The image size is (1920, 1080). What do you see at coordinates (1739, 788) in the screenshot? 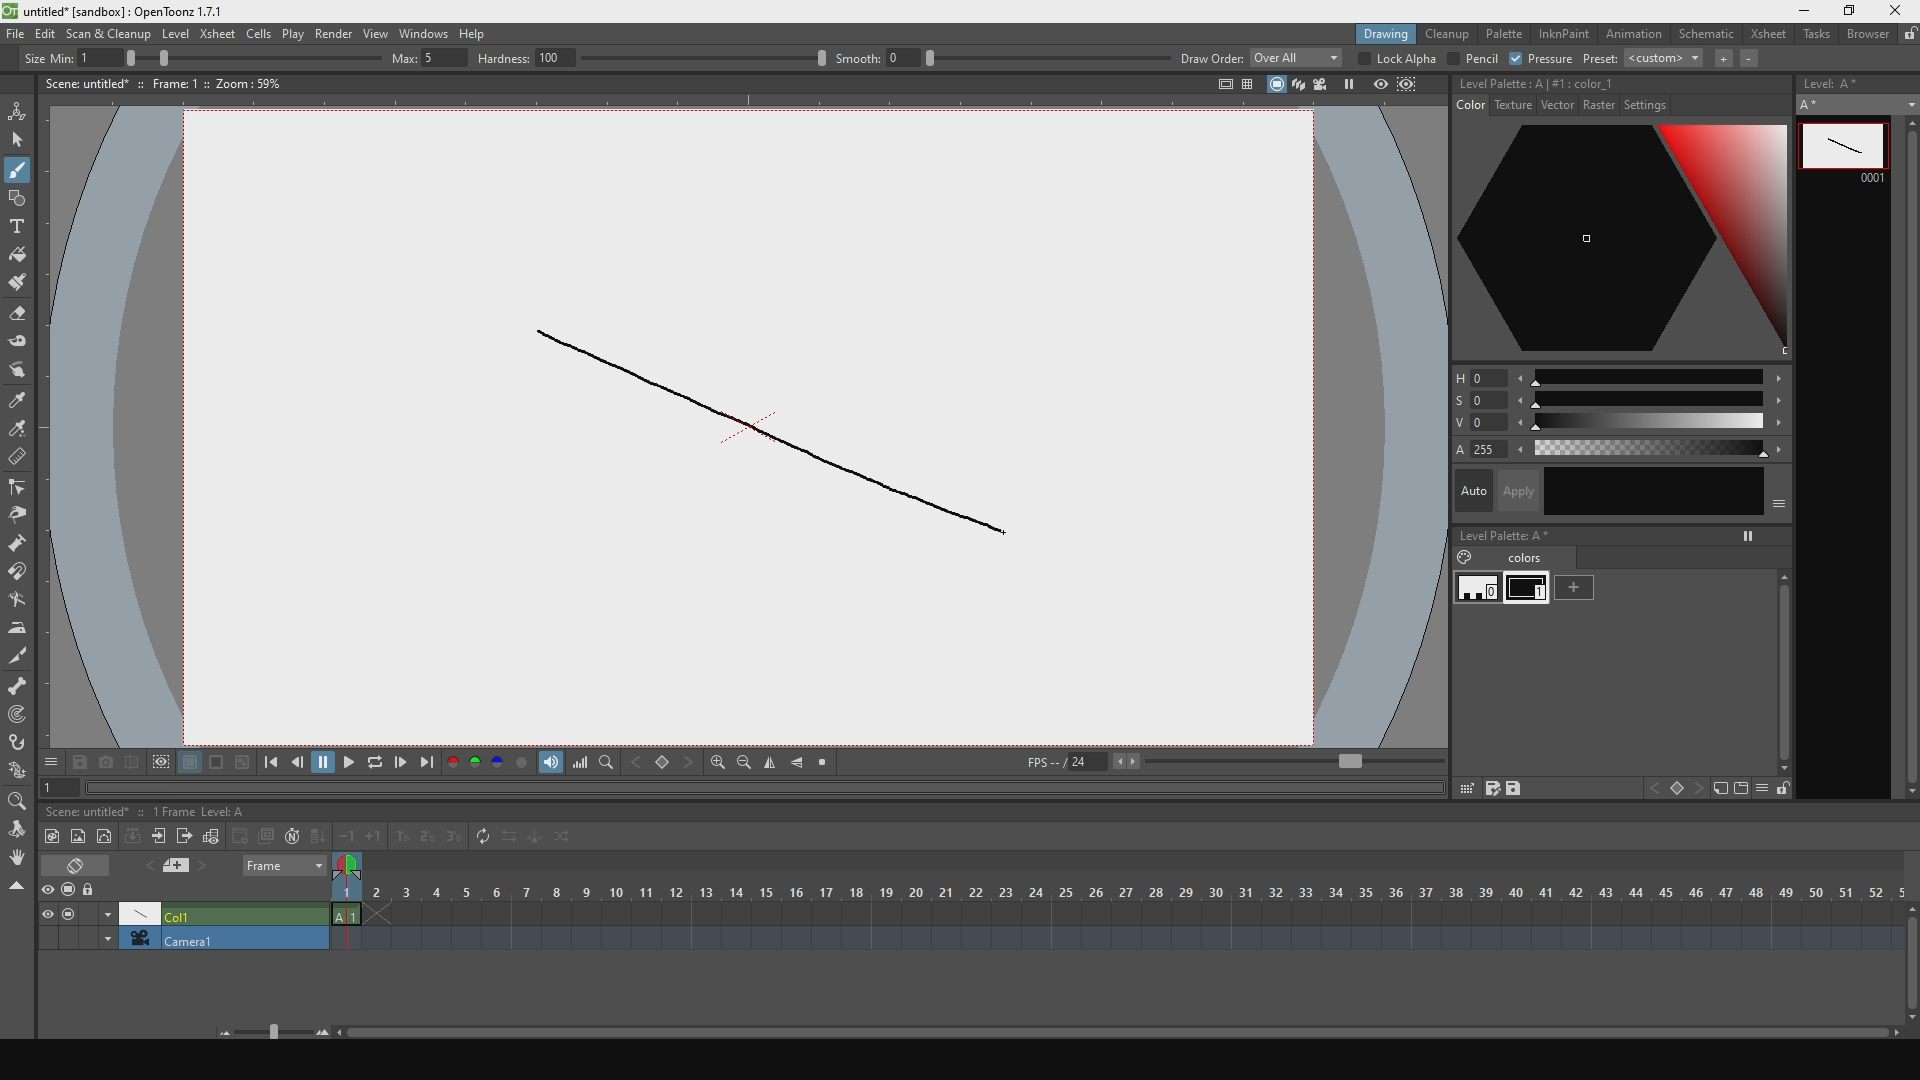
I see `icon` at bounding box center [1739, 788].